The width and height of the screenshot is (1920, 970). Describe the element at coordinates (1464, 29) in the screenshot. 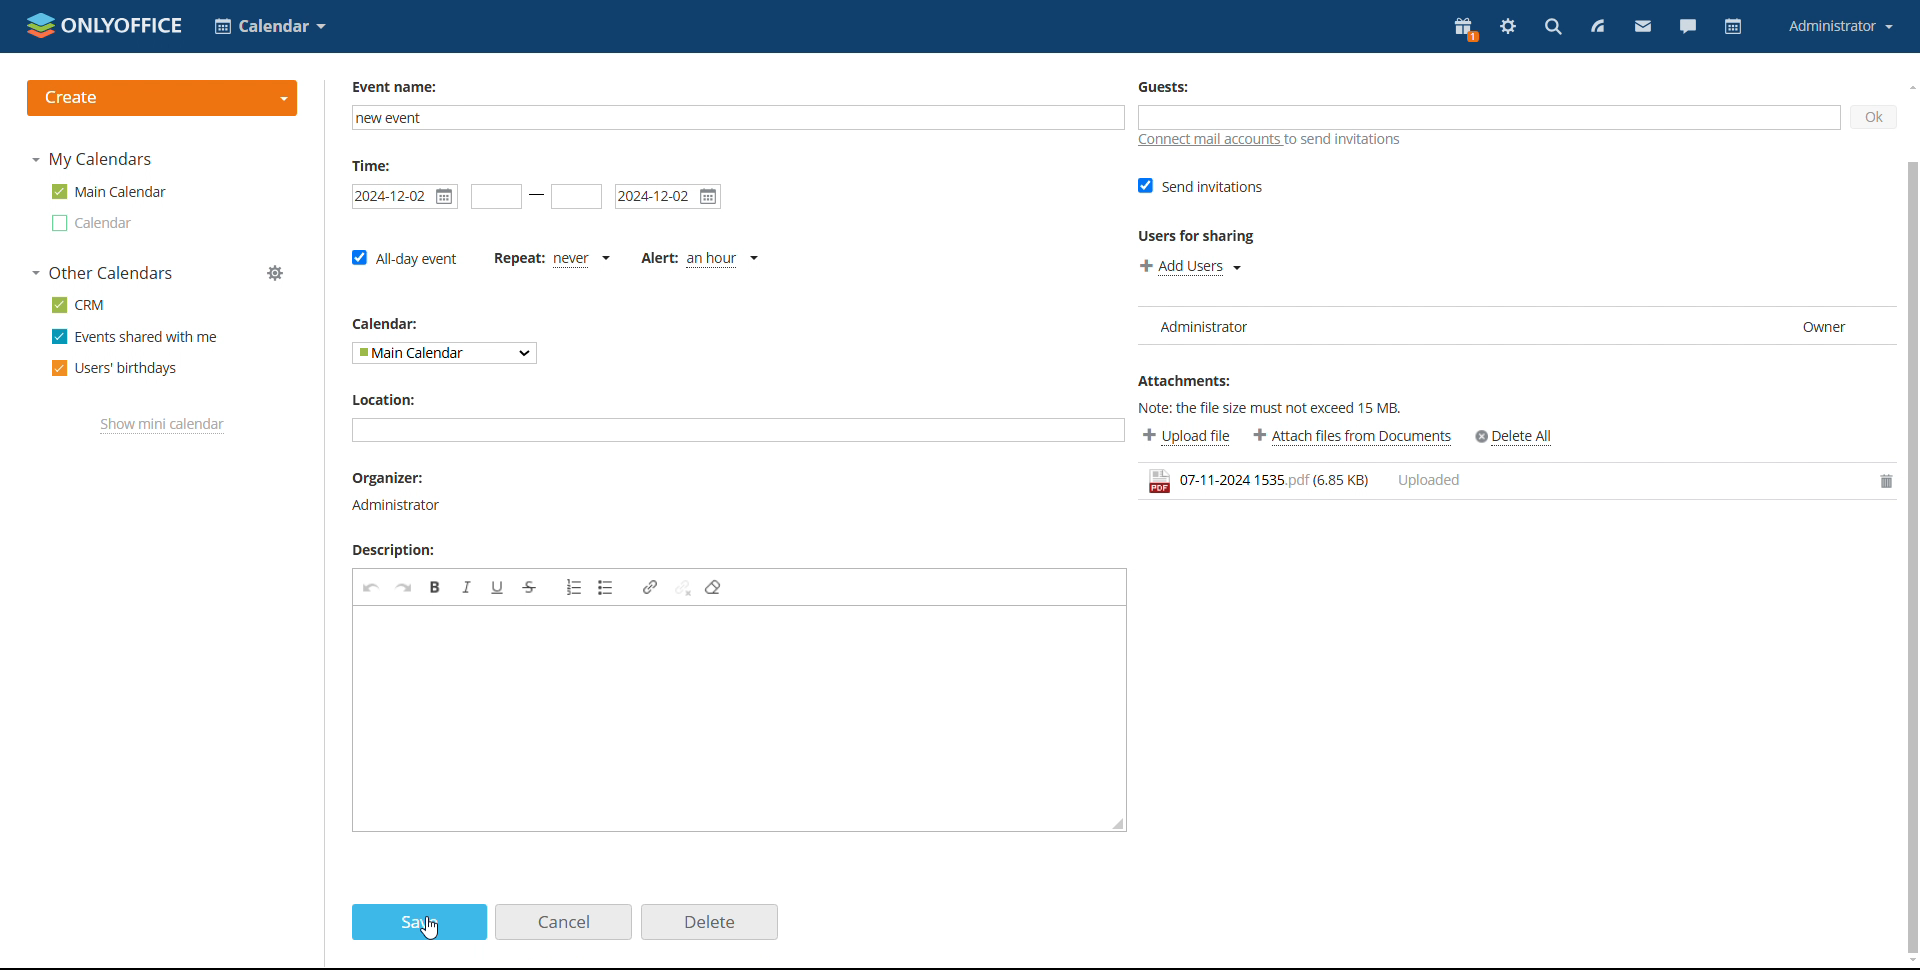

I see `present` at that location.